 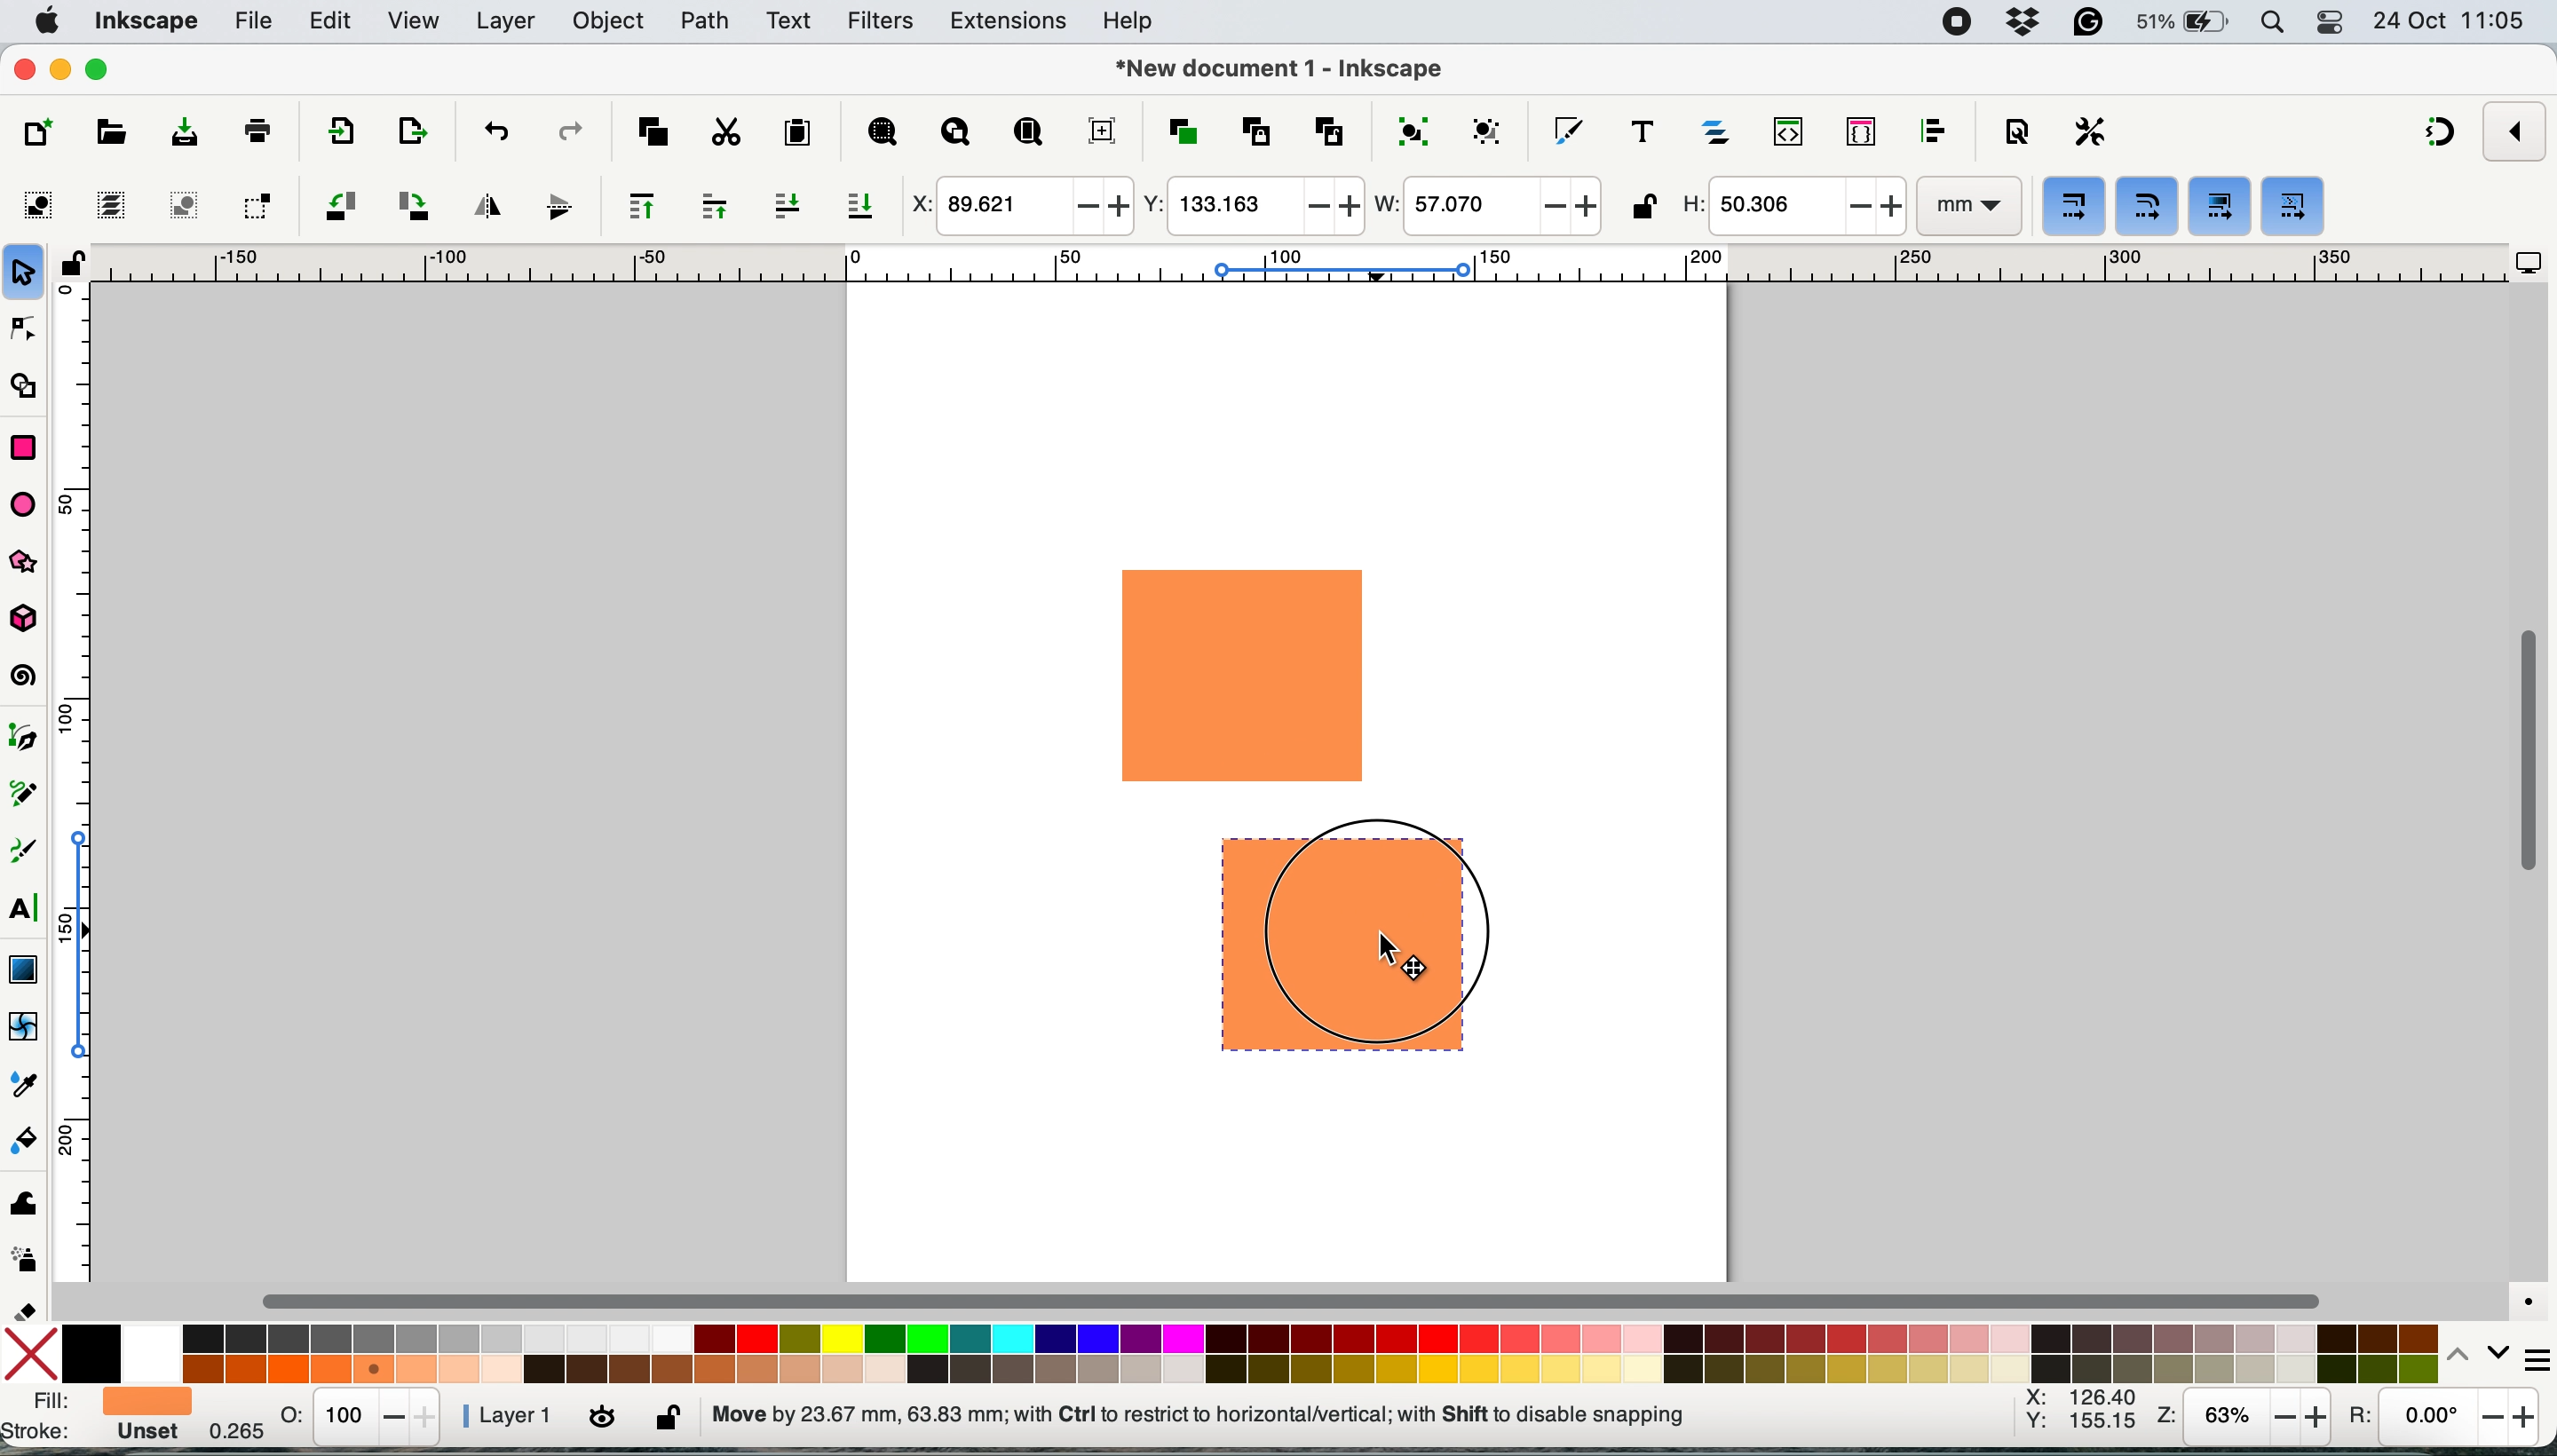 What do you see at coordinates (2521, 1295) in the screenshot?
I see `color managed mode` at bounding box center [2521, 1295].